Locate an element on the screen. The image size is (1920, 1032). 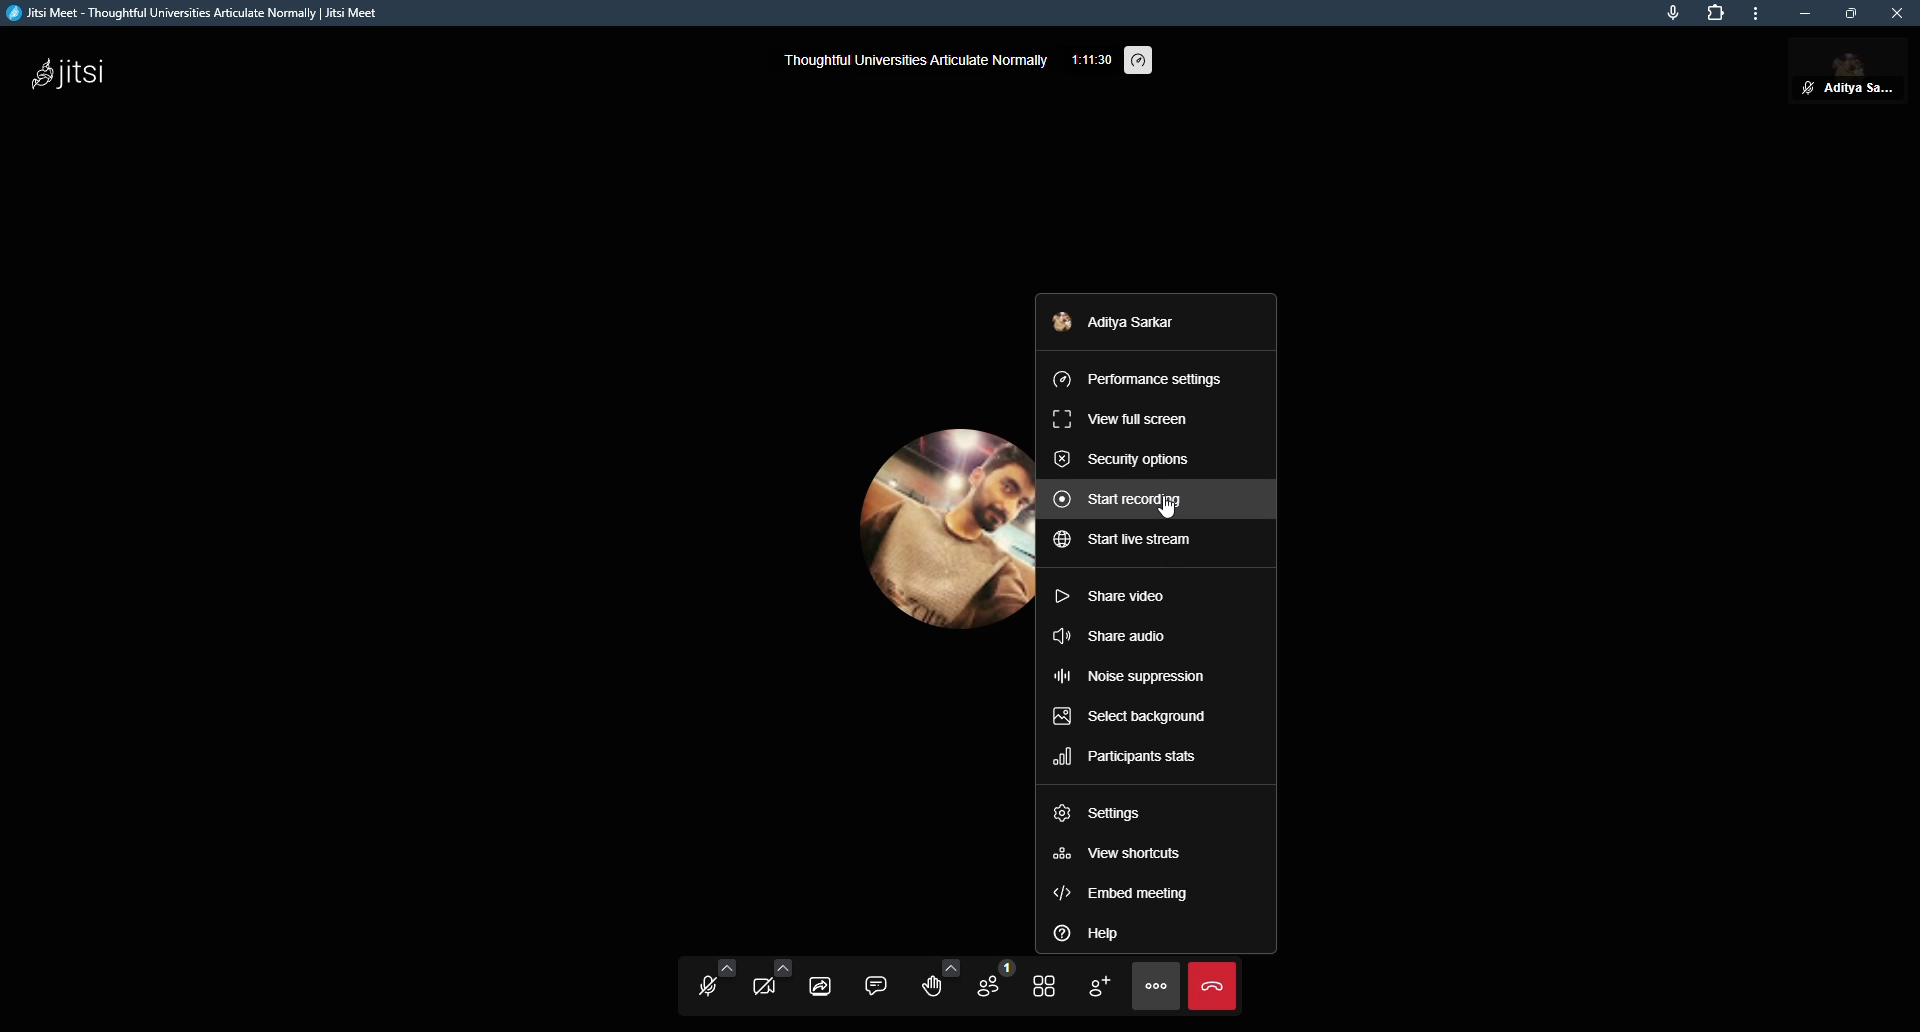
start recording is located at coordinates (1124, 498).